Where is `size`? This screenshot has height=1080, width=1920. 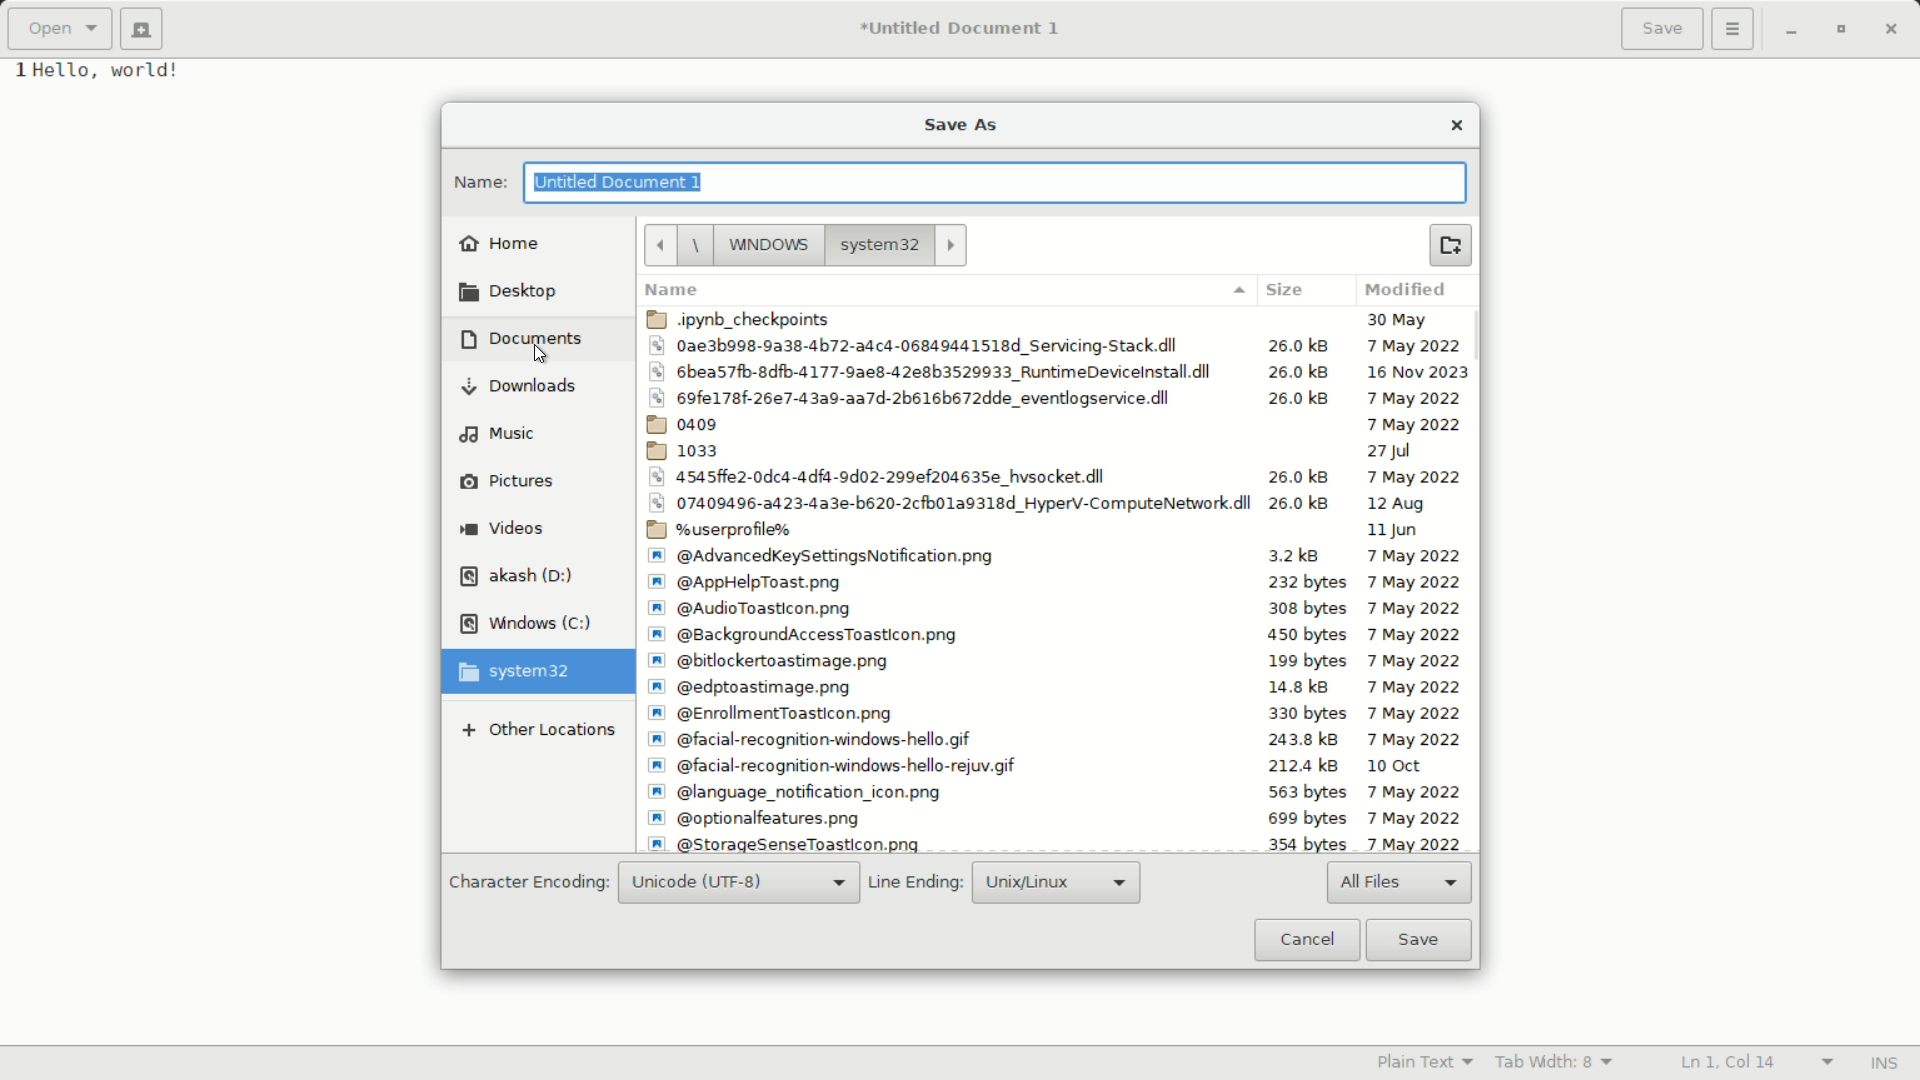
size is located at coordinates (1285, 292).